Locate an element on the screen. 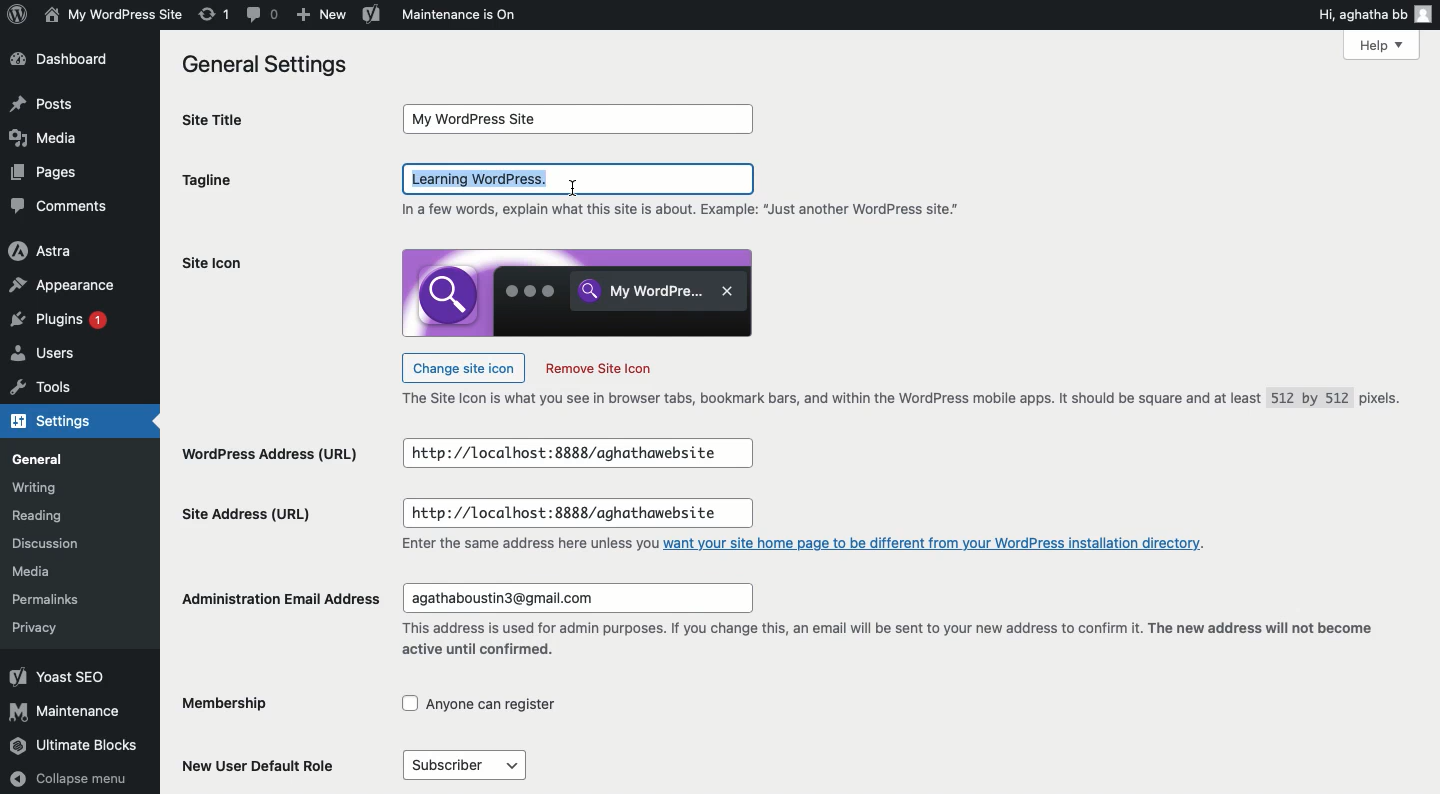  Permalinks is located at coordinates (50, 597).